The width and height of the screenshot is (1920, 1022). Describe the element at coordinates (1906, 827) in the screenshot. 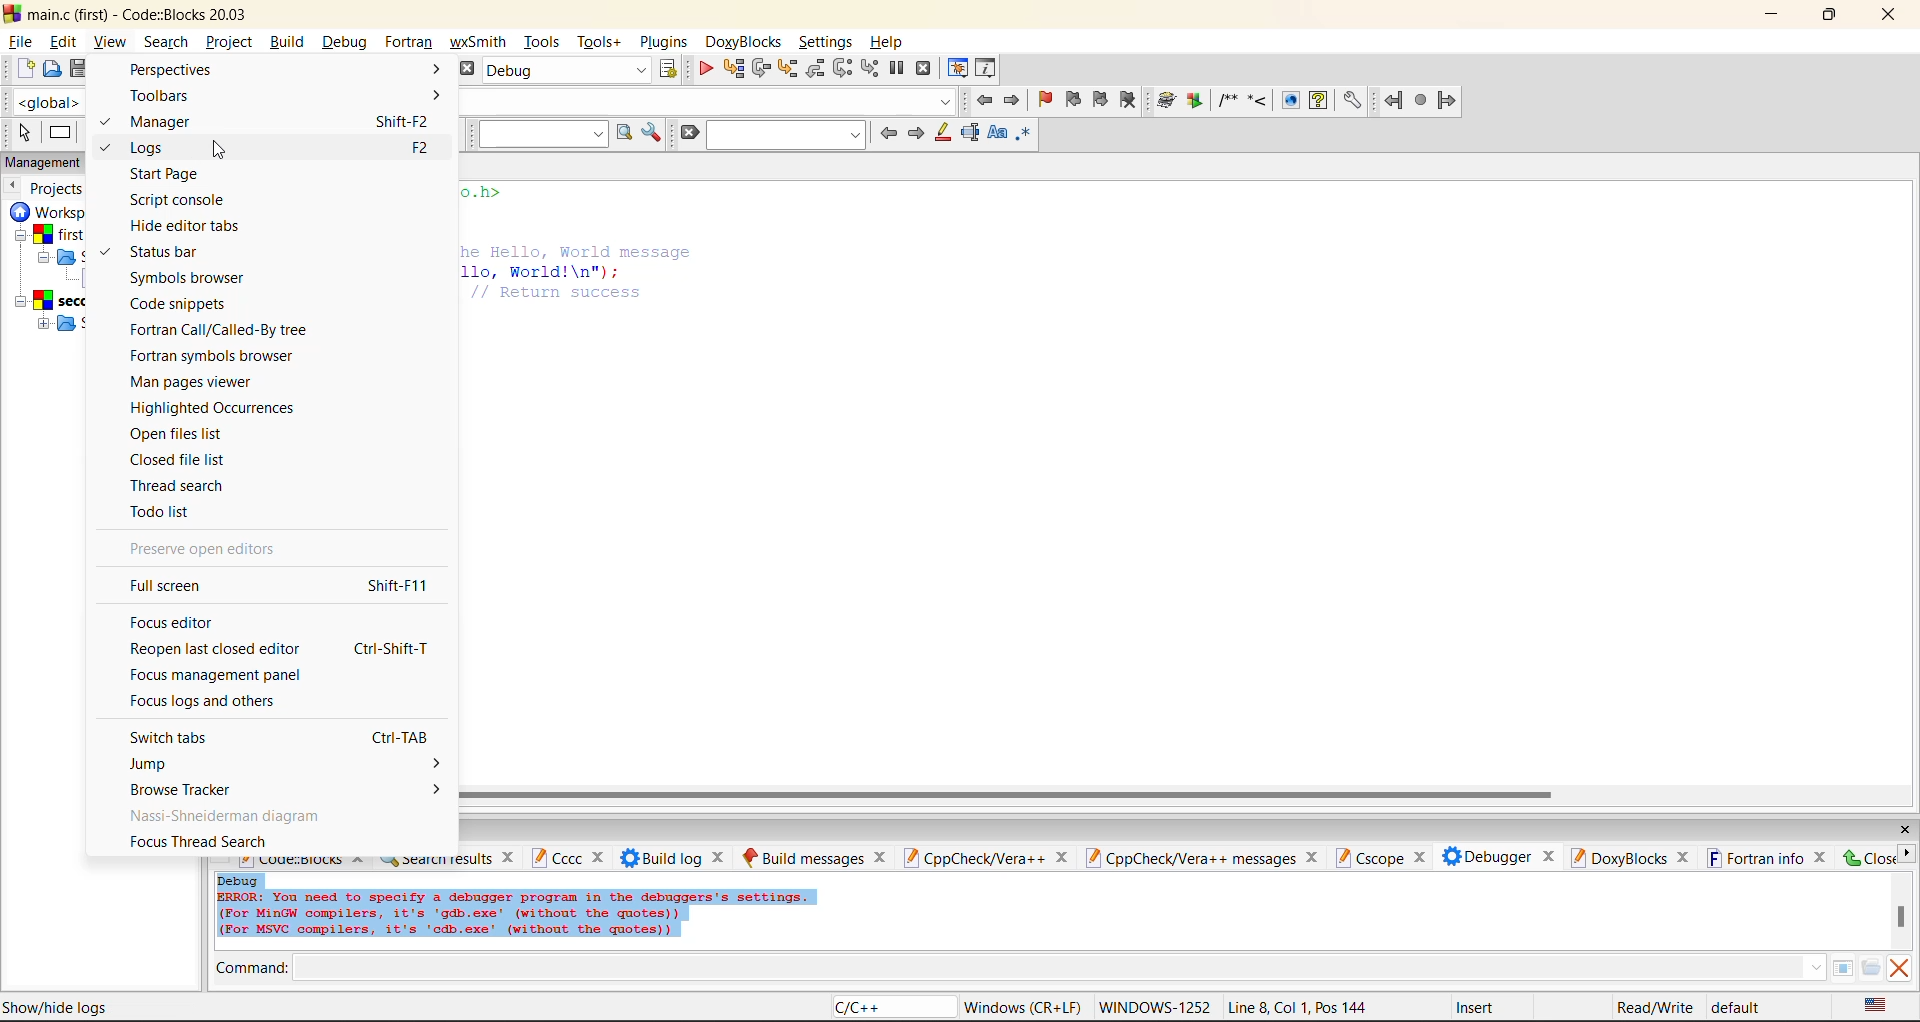

I see `close` at that location.